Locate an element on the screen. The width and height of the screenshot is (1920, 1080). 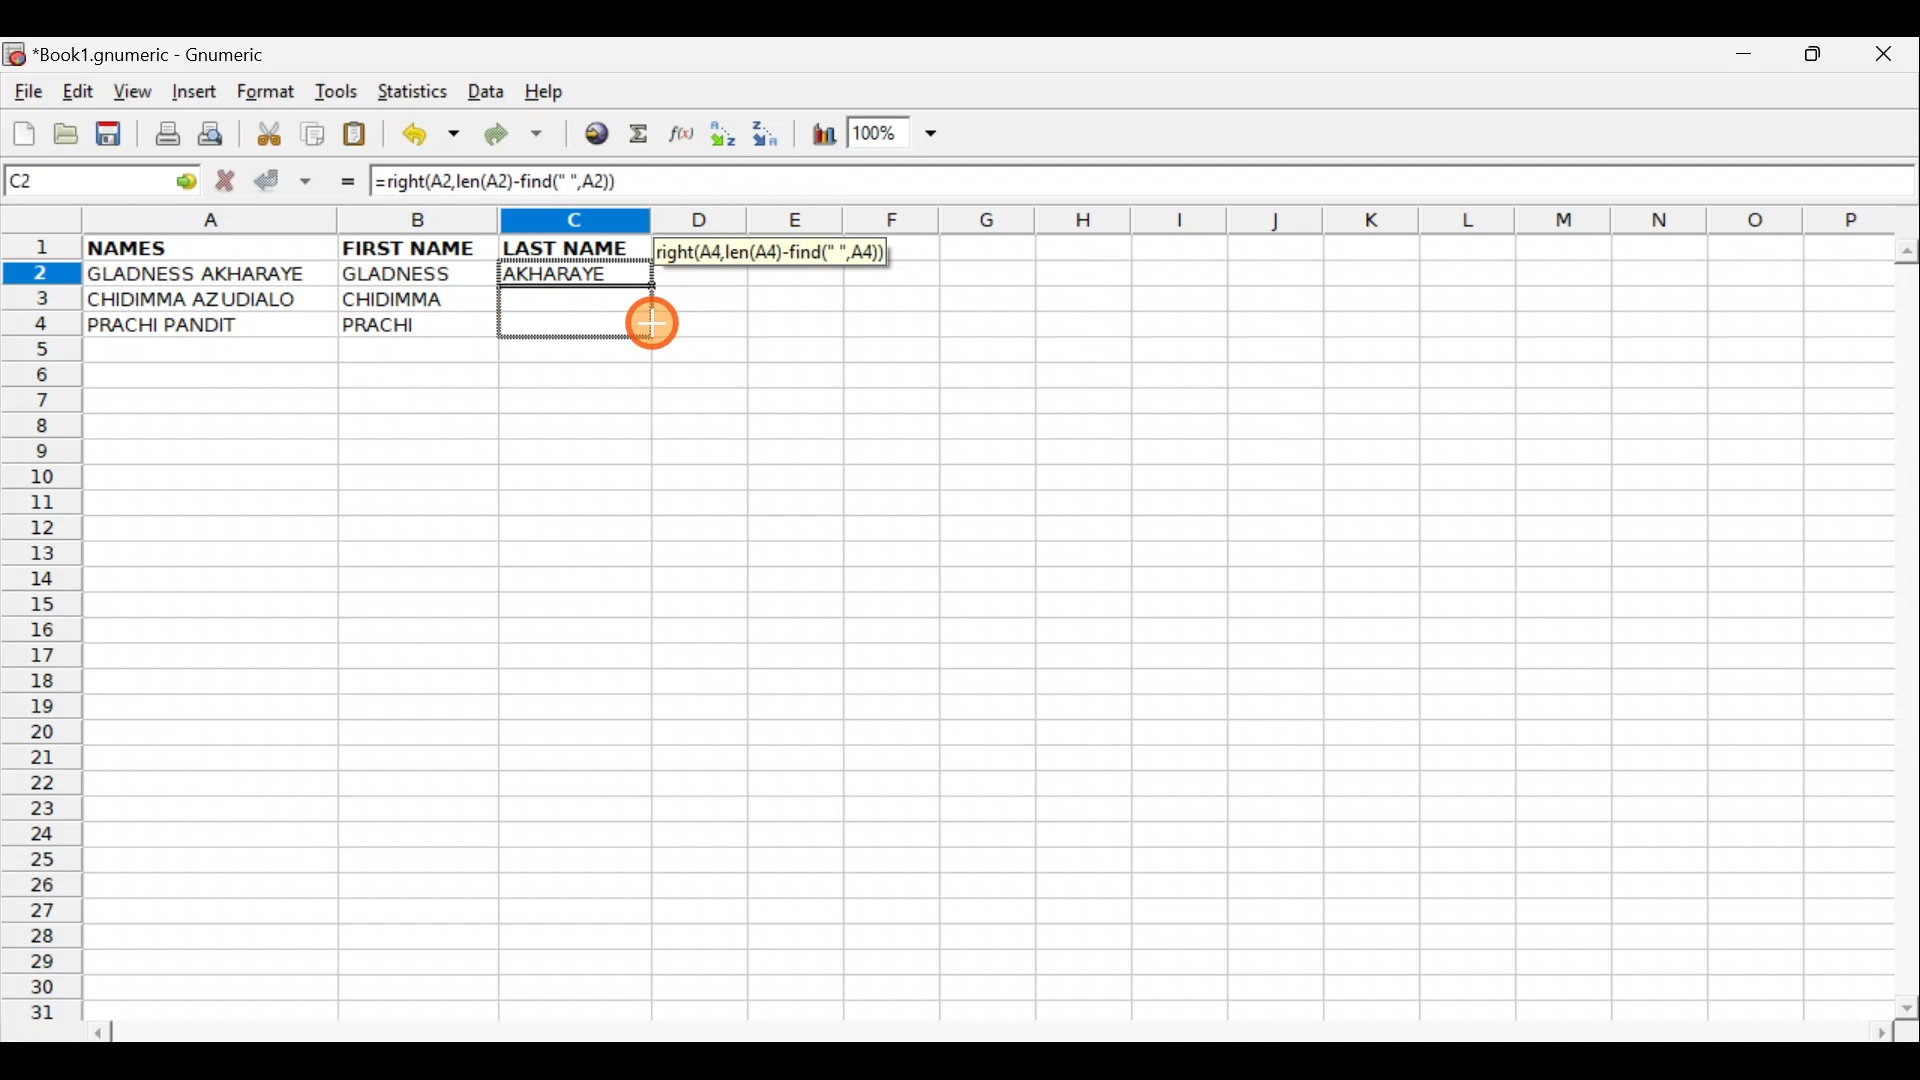
Formula bar is located at coordinates (1278, 183).